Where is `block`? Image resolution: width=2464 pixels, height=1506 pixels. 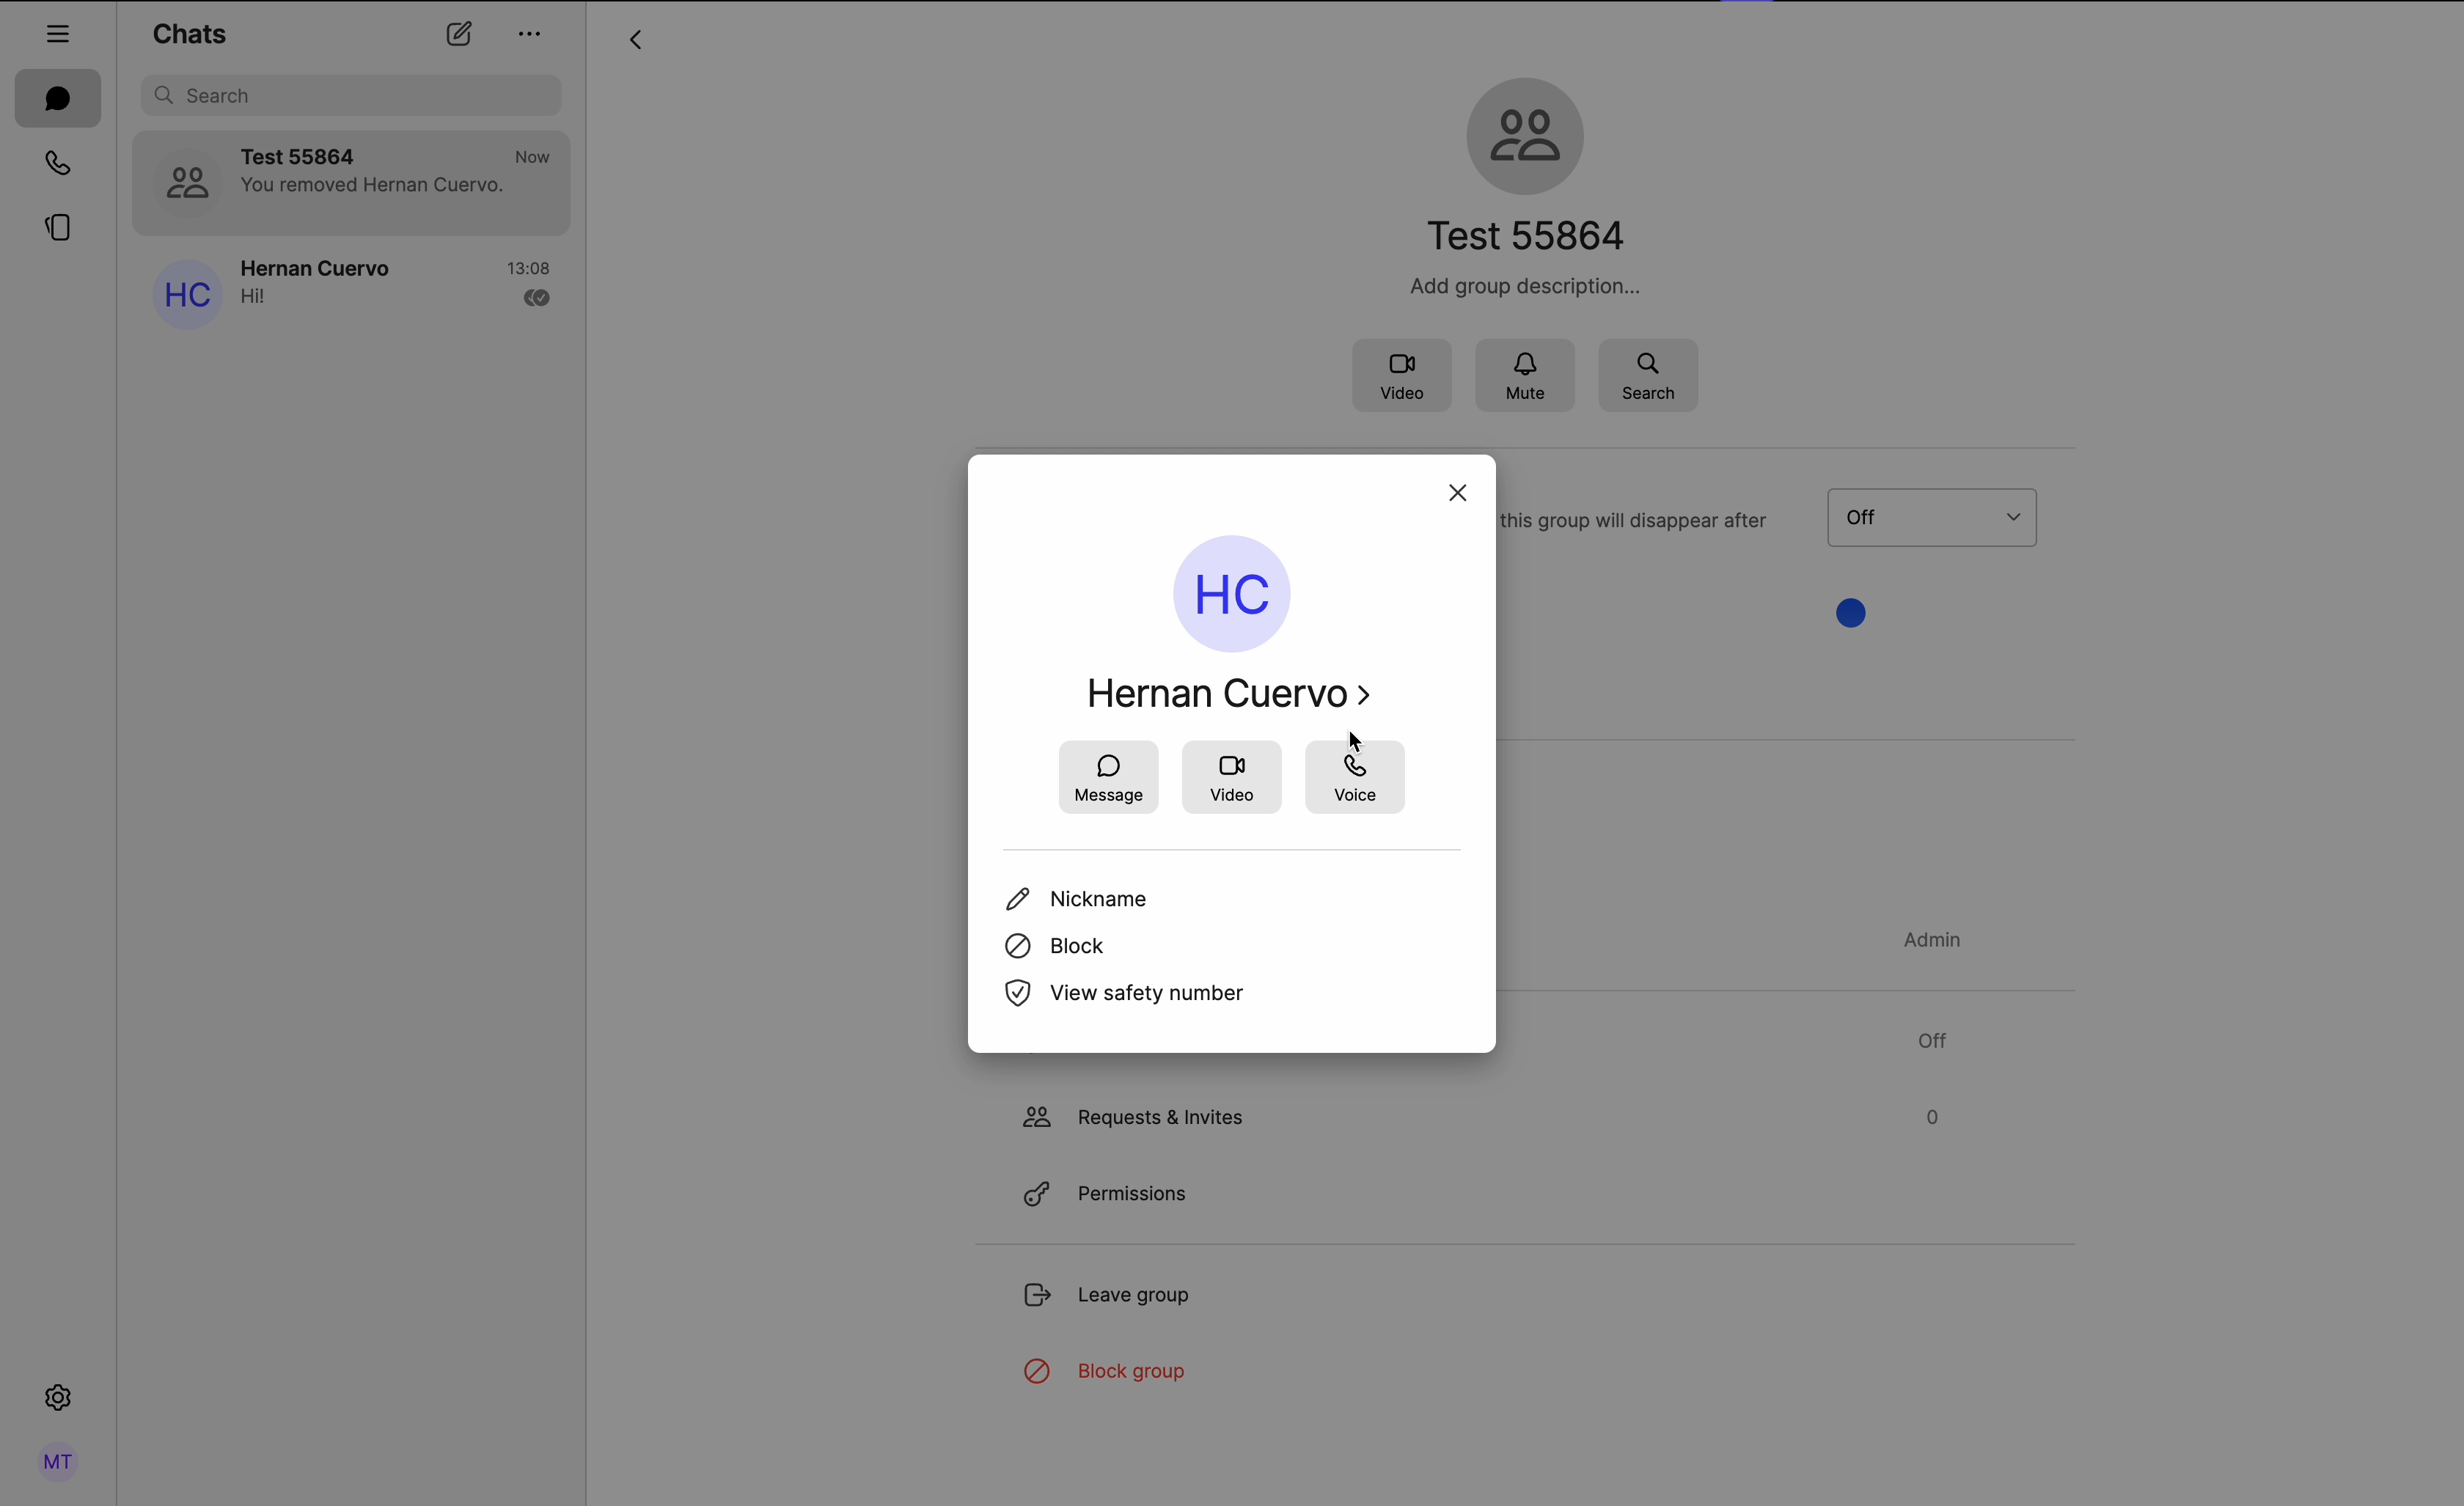 block is located at coordinates (1057, 945).